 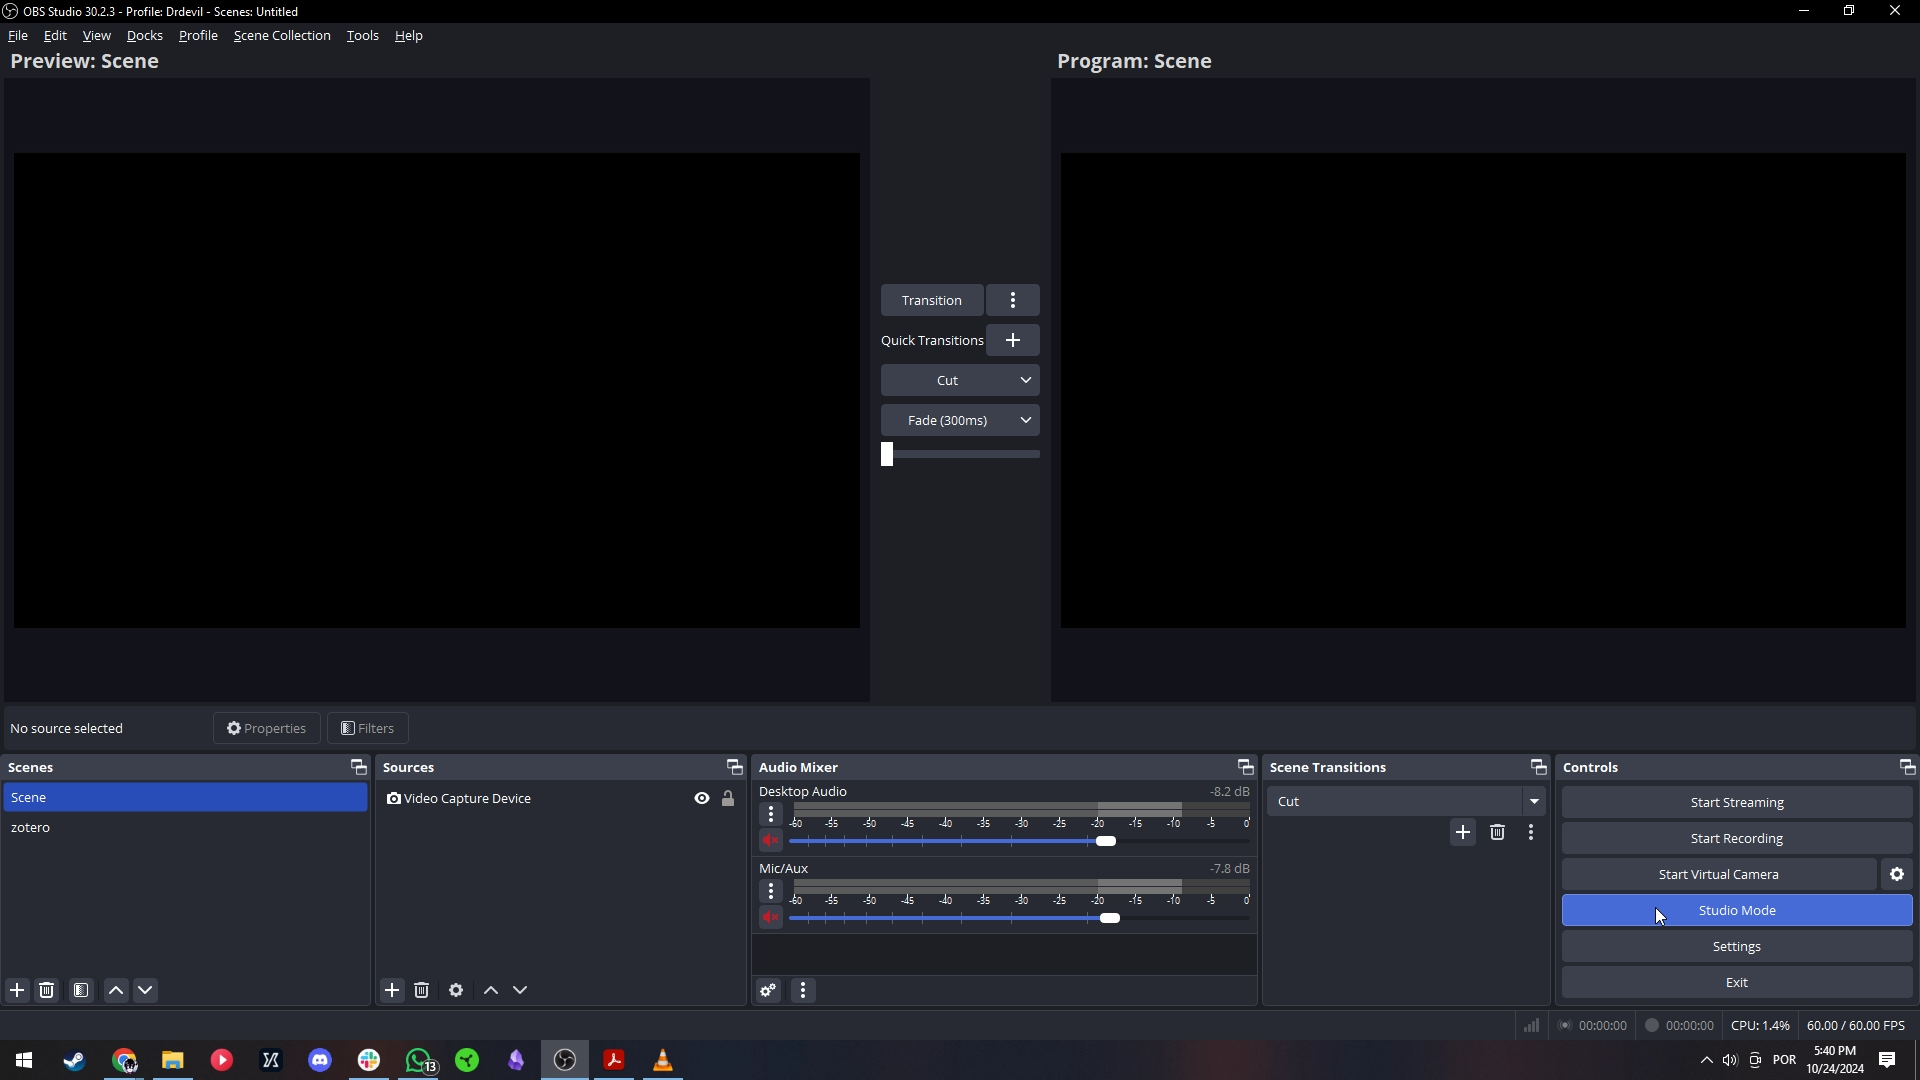 What do you see at coordinates (188, 797) in the screenshot?
I see `Scene` at bounding box center [188, 797].